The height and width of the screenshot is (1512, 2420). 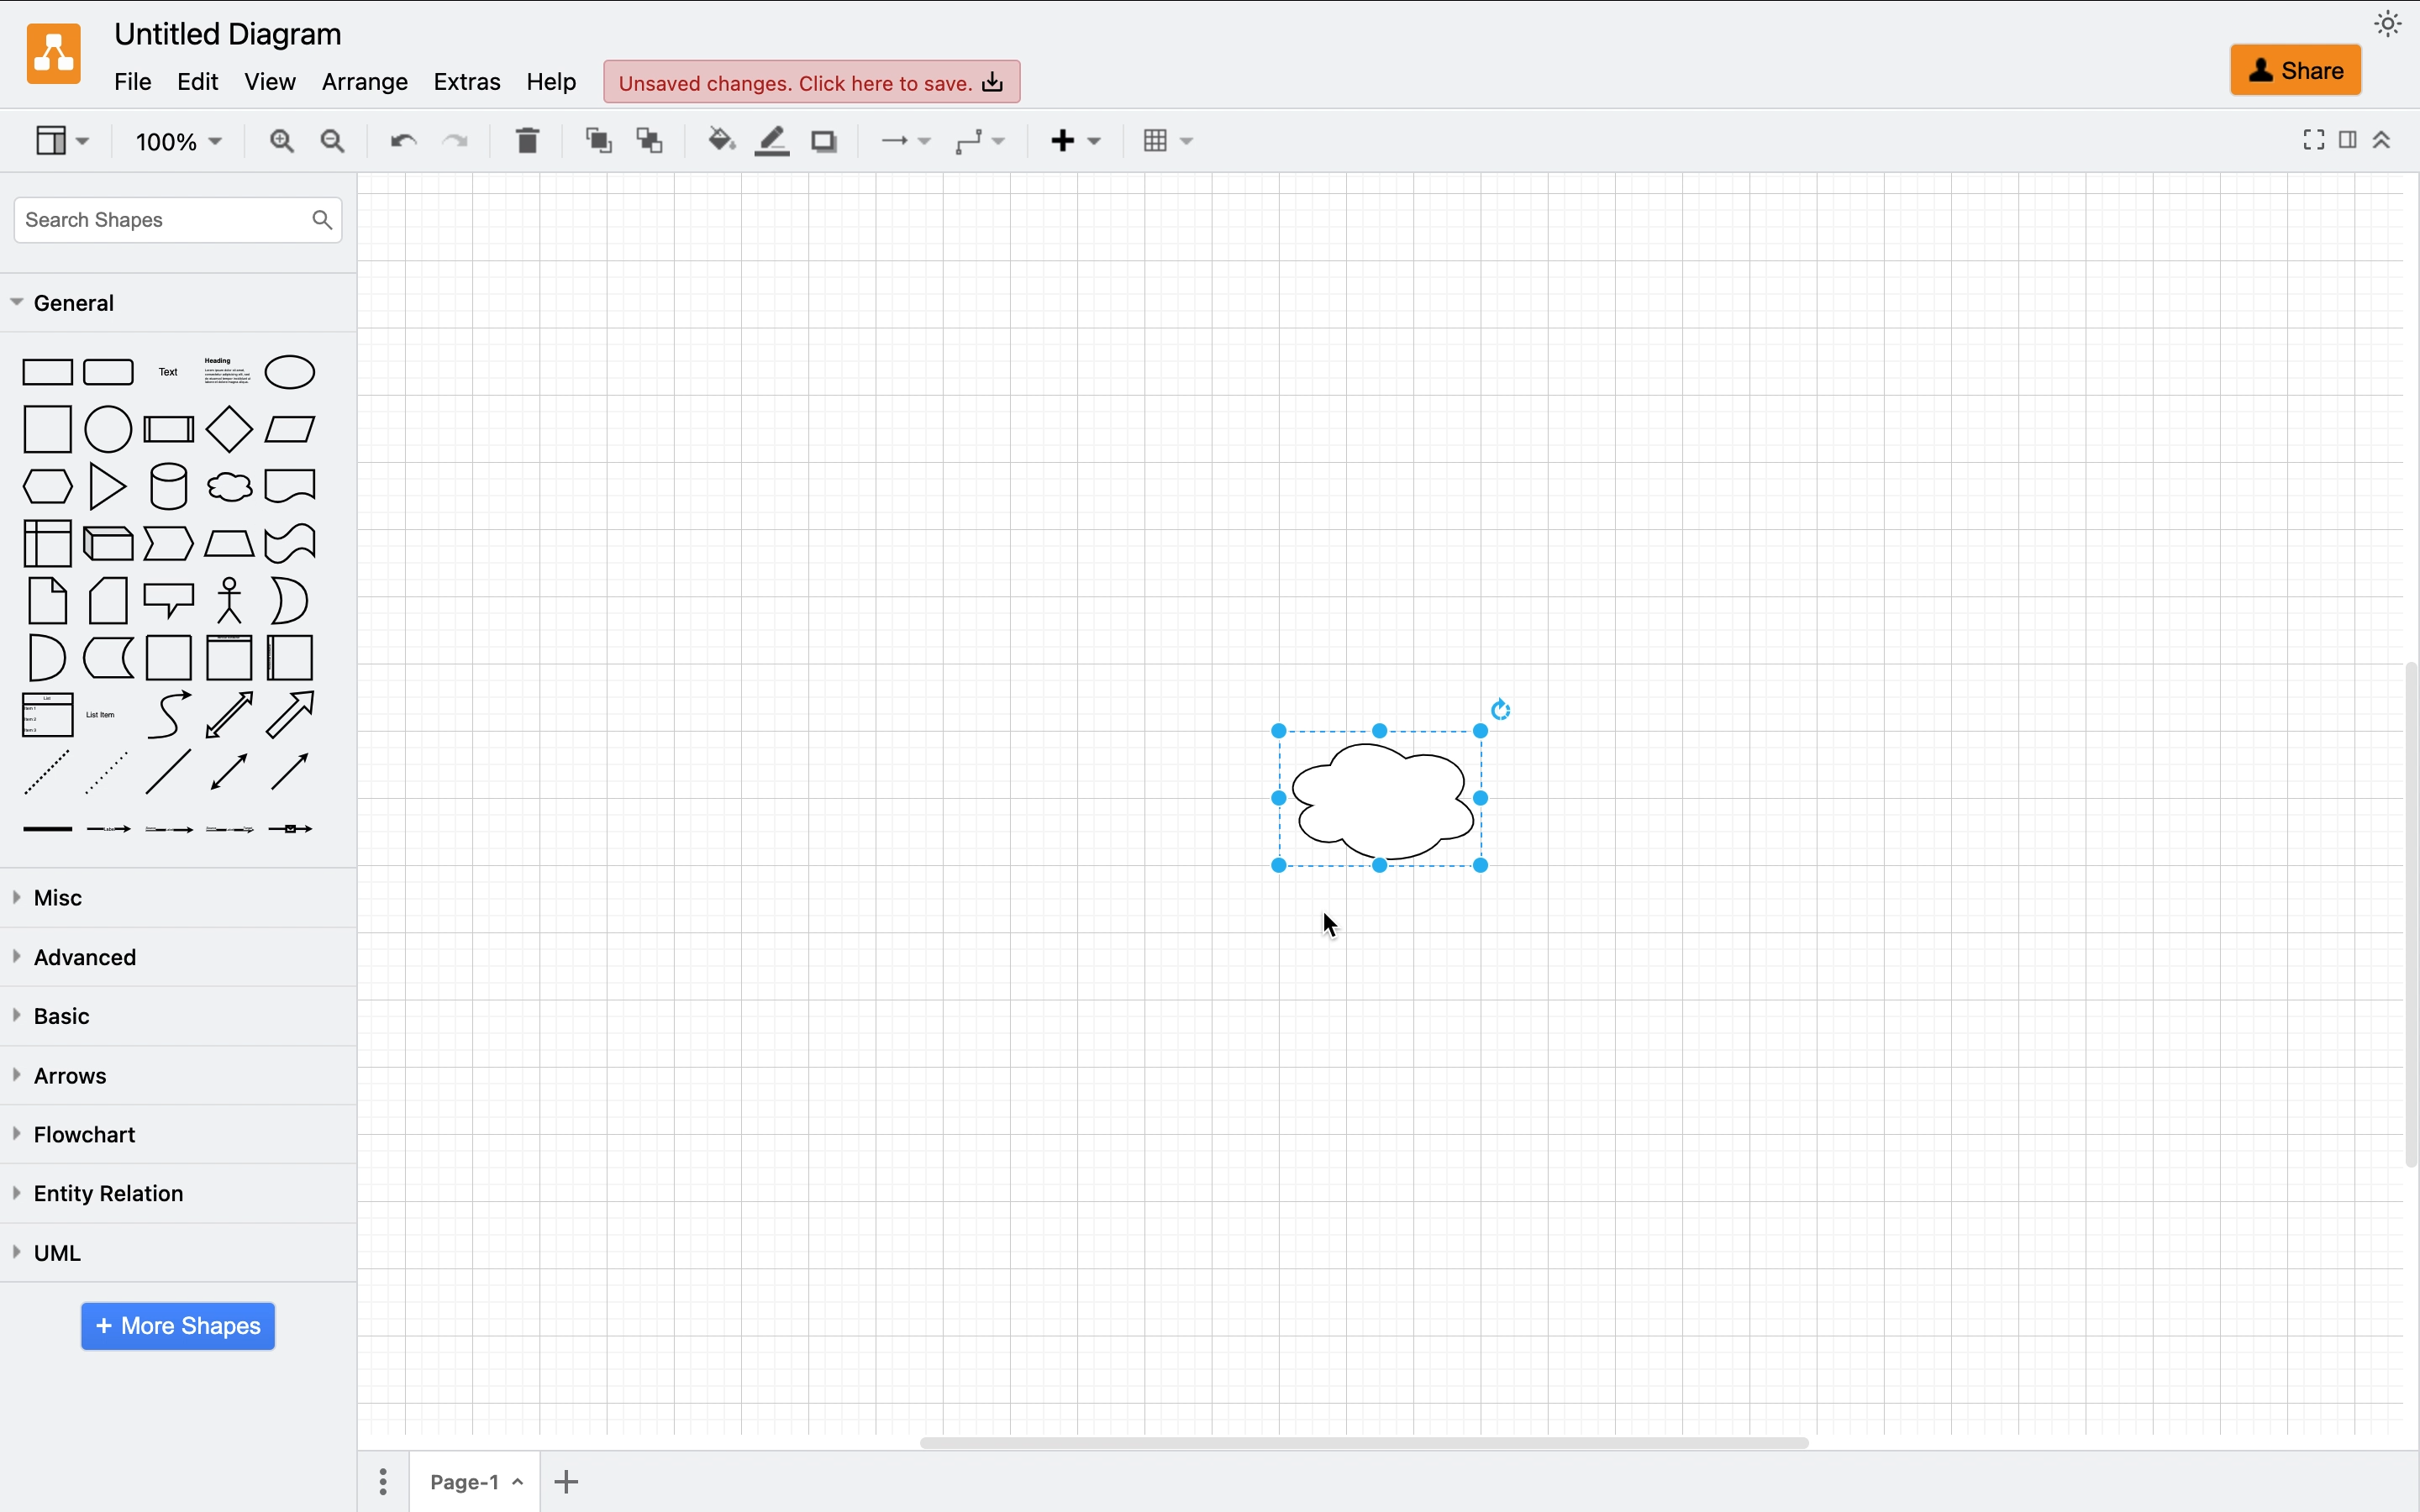 I want to click on connector with symbol, so click(x=304, y=829).